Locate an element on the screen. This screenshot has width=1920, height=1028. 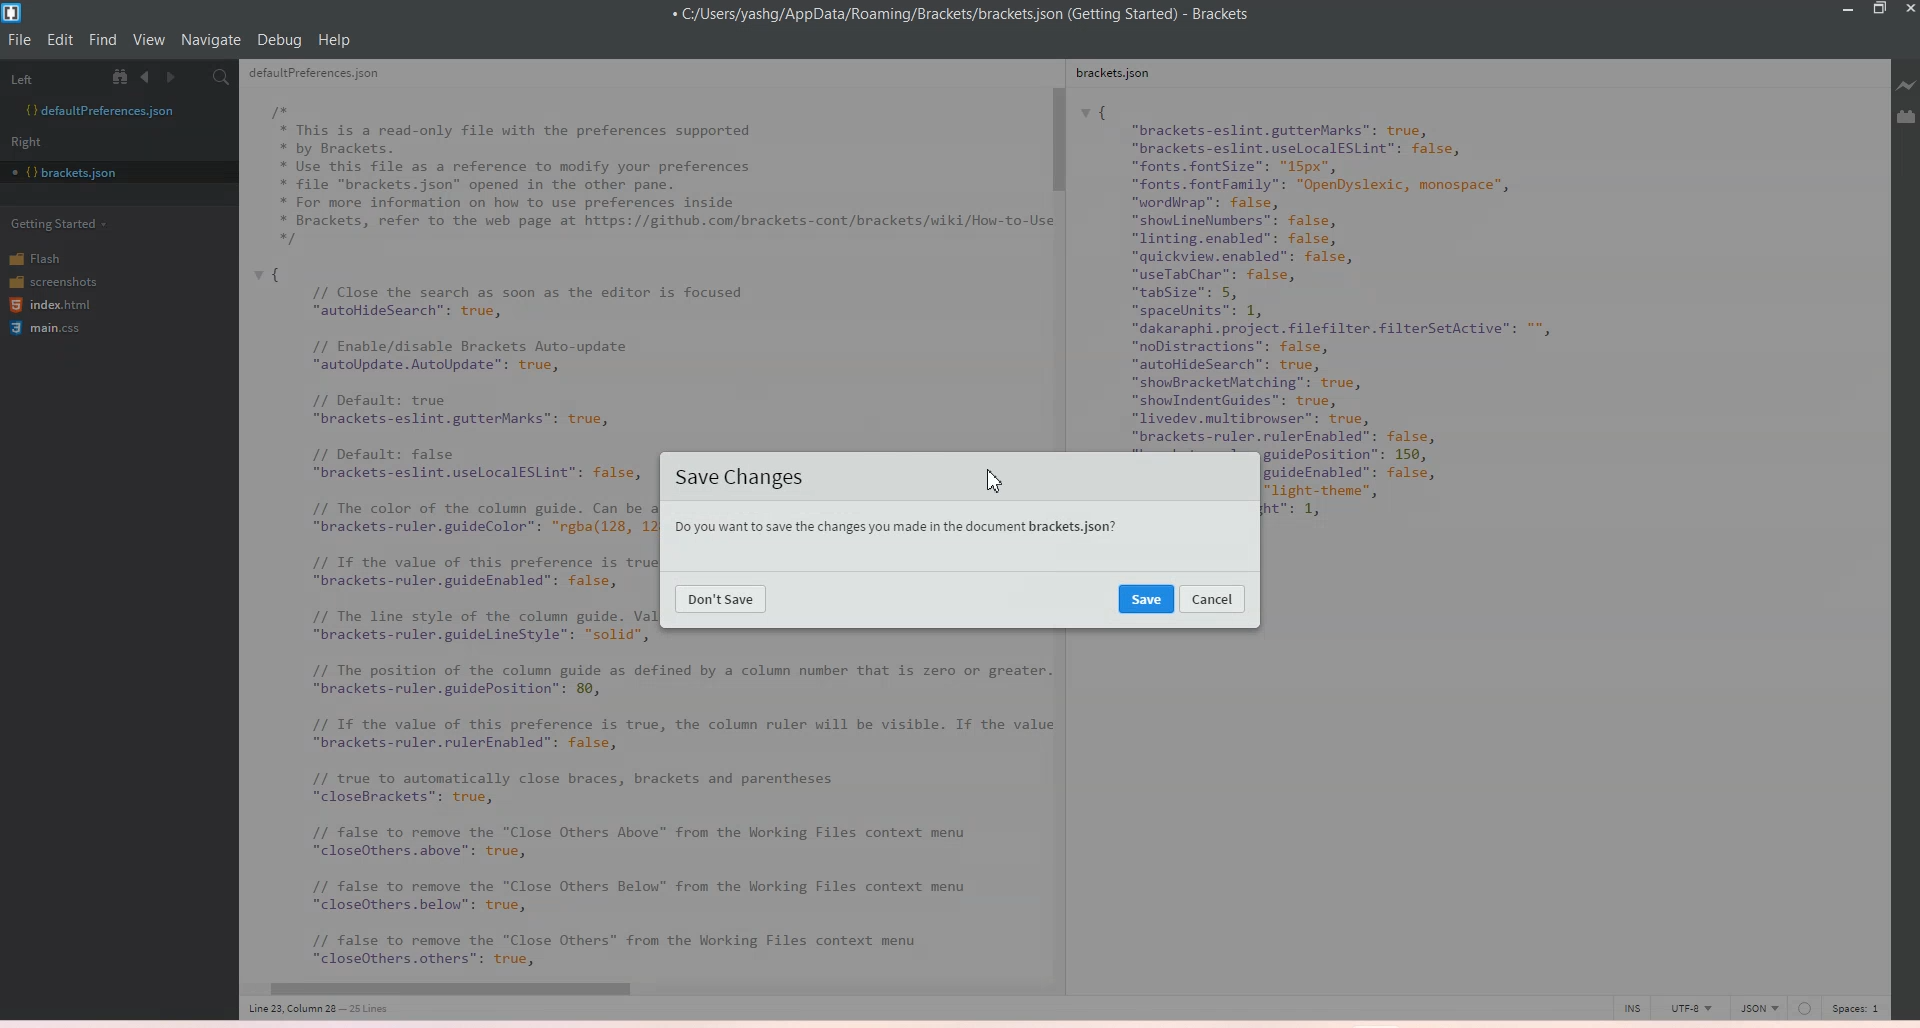
Vertical scroll bar is located at coordinates (1057, 250).